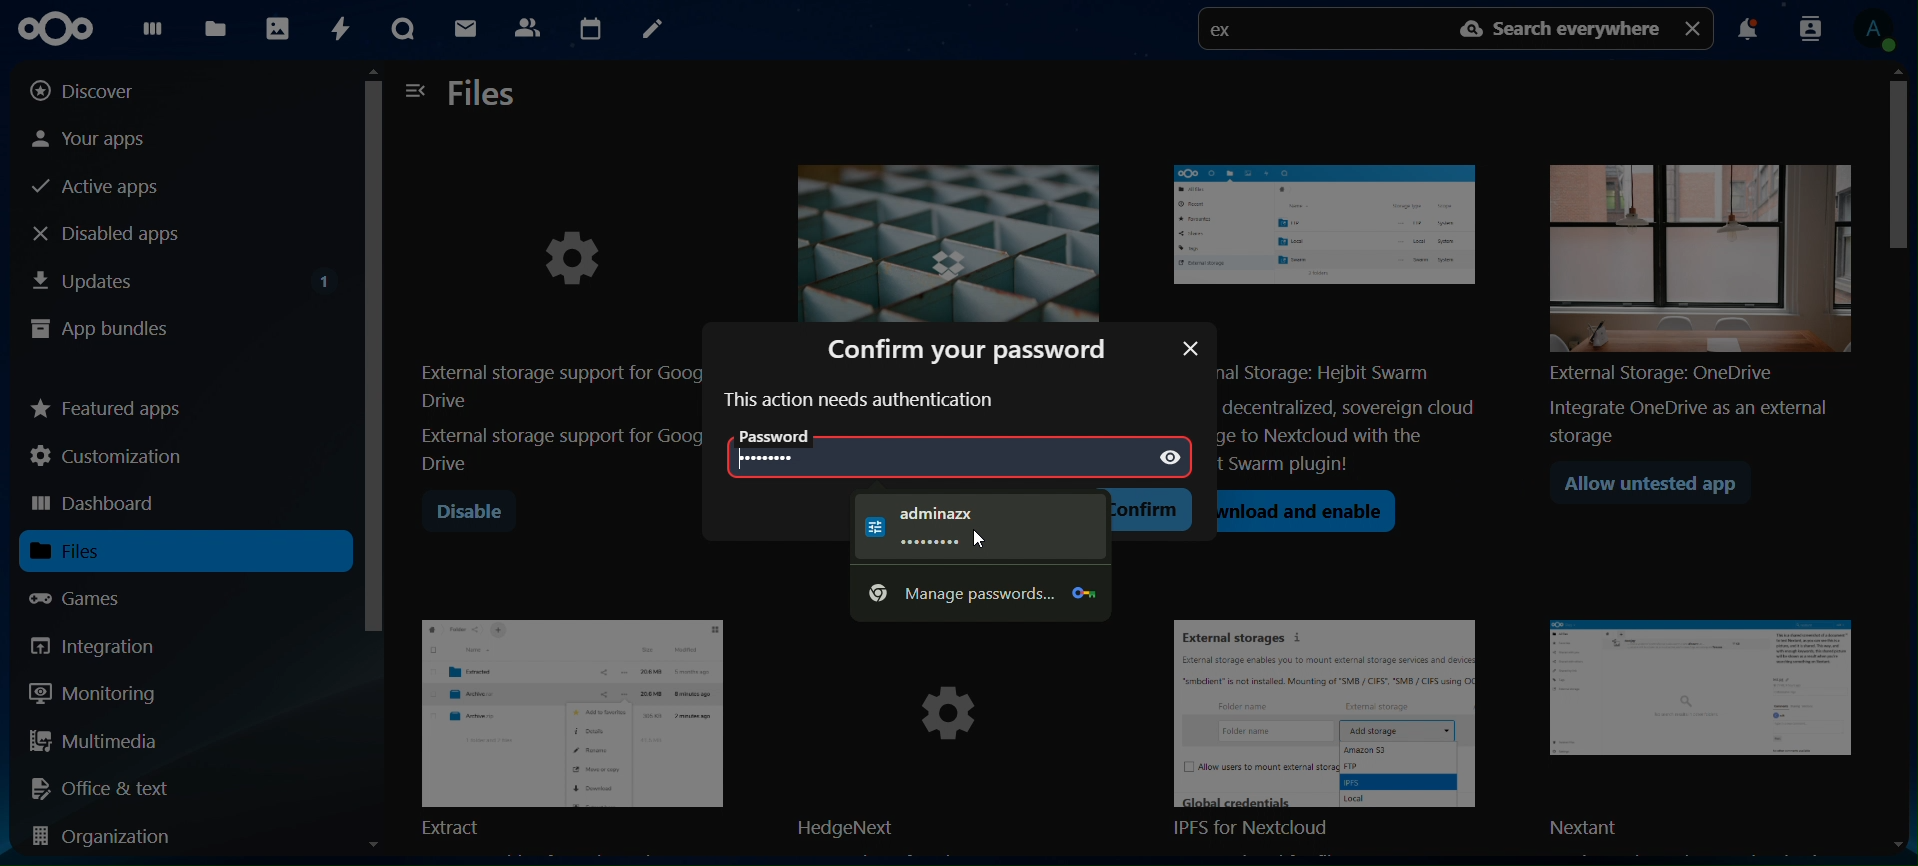 This screenshot has height=866, width=1918. I want to click on dashboard, so click(97, 505).